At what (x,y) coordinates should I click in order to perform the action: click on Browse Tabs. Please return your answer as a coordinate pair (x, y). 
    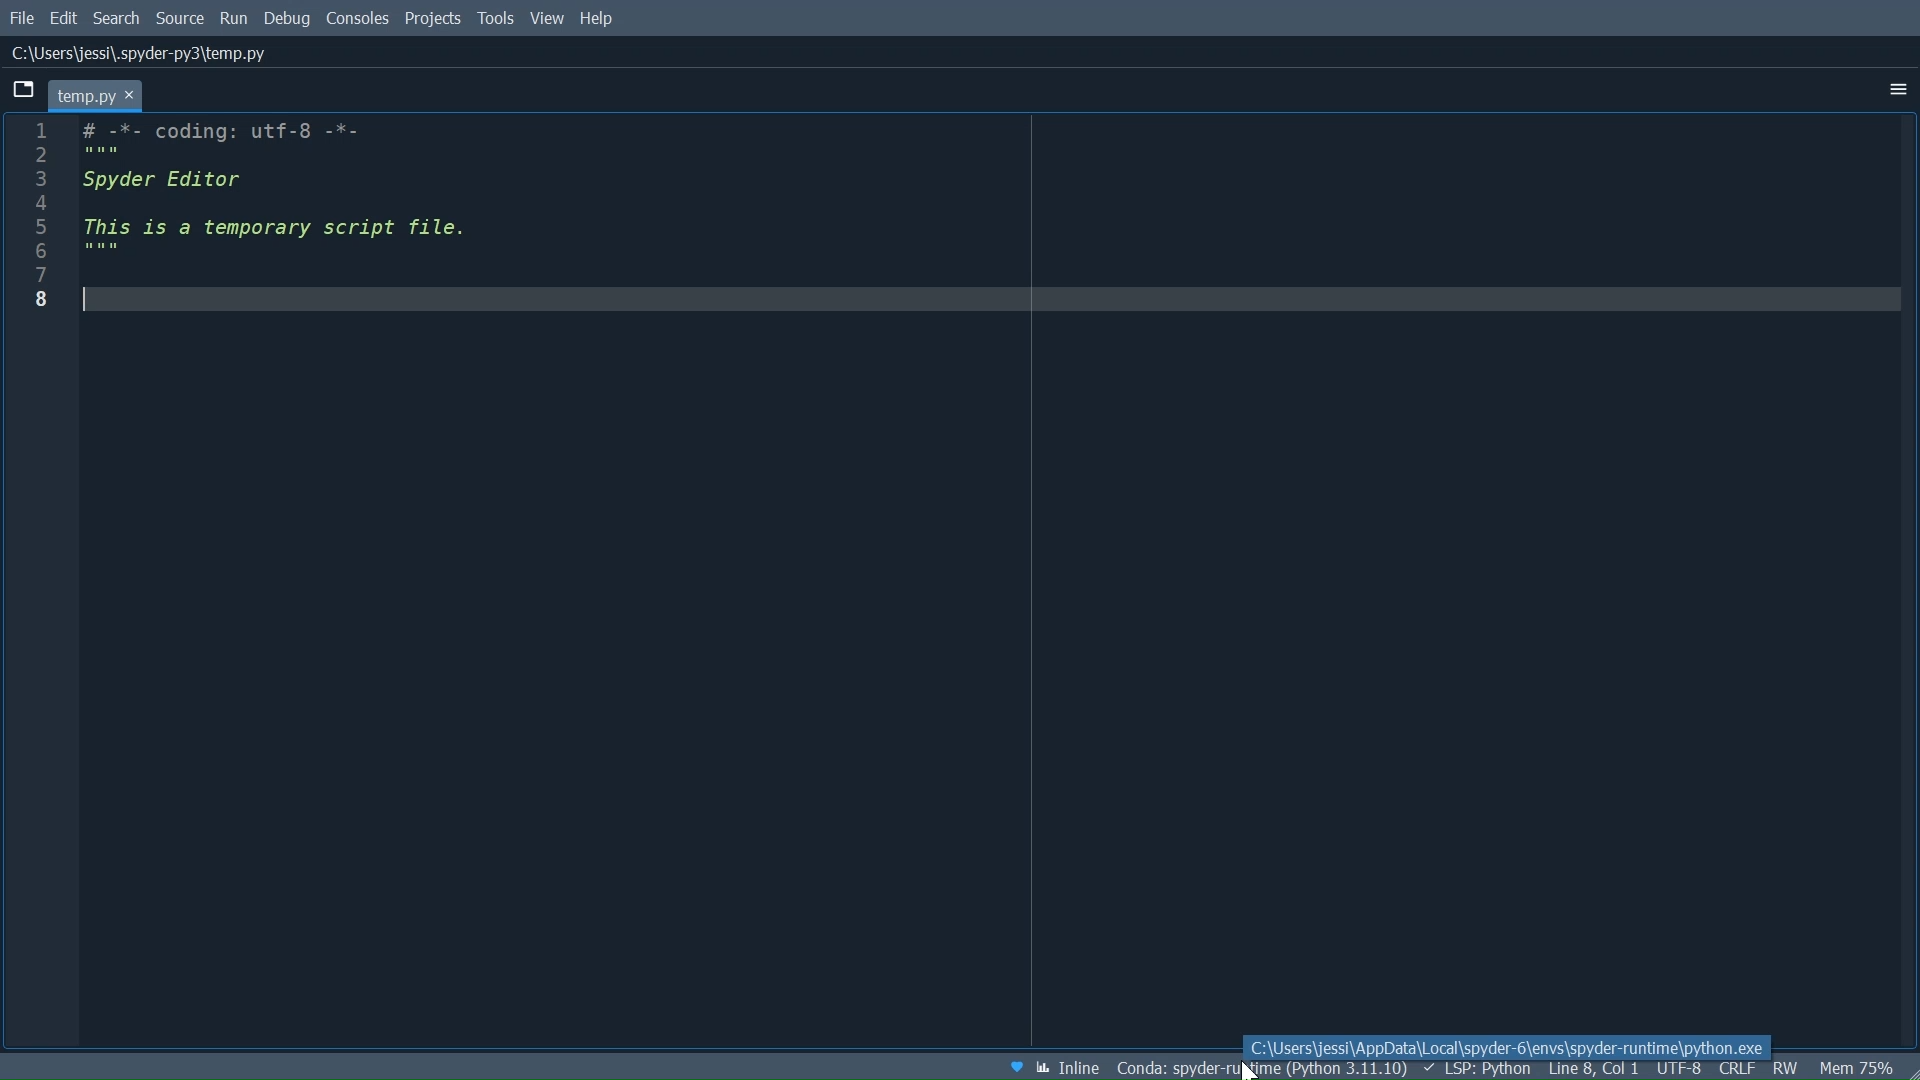
    Looking at the image, I should click on (23, 92).